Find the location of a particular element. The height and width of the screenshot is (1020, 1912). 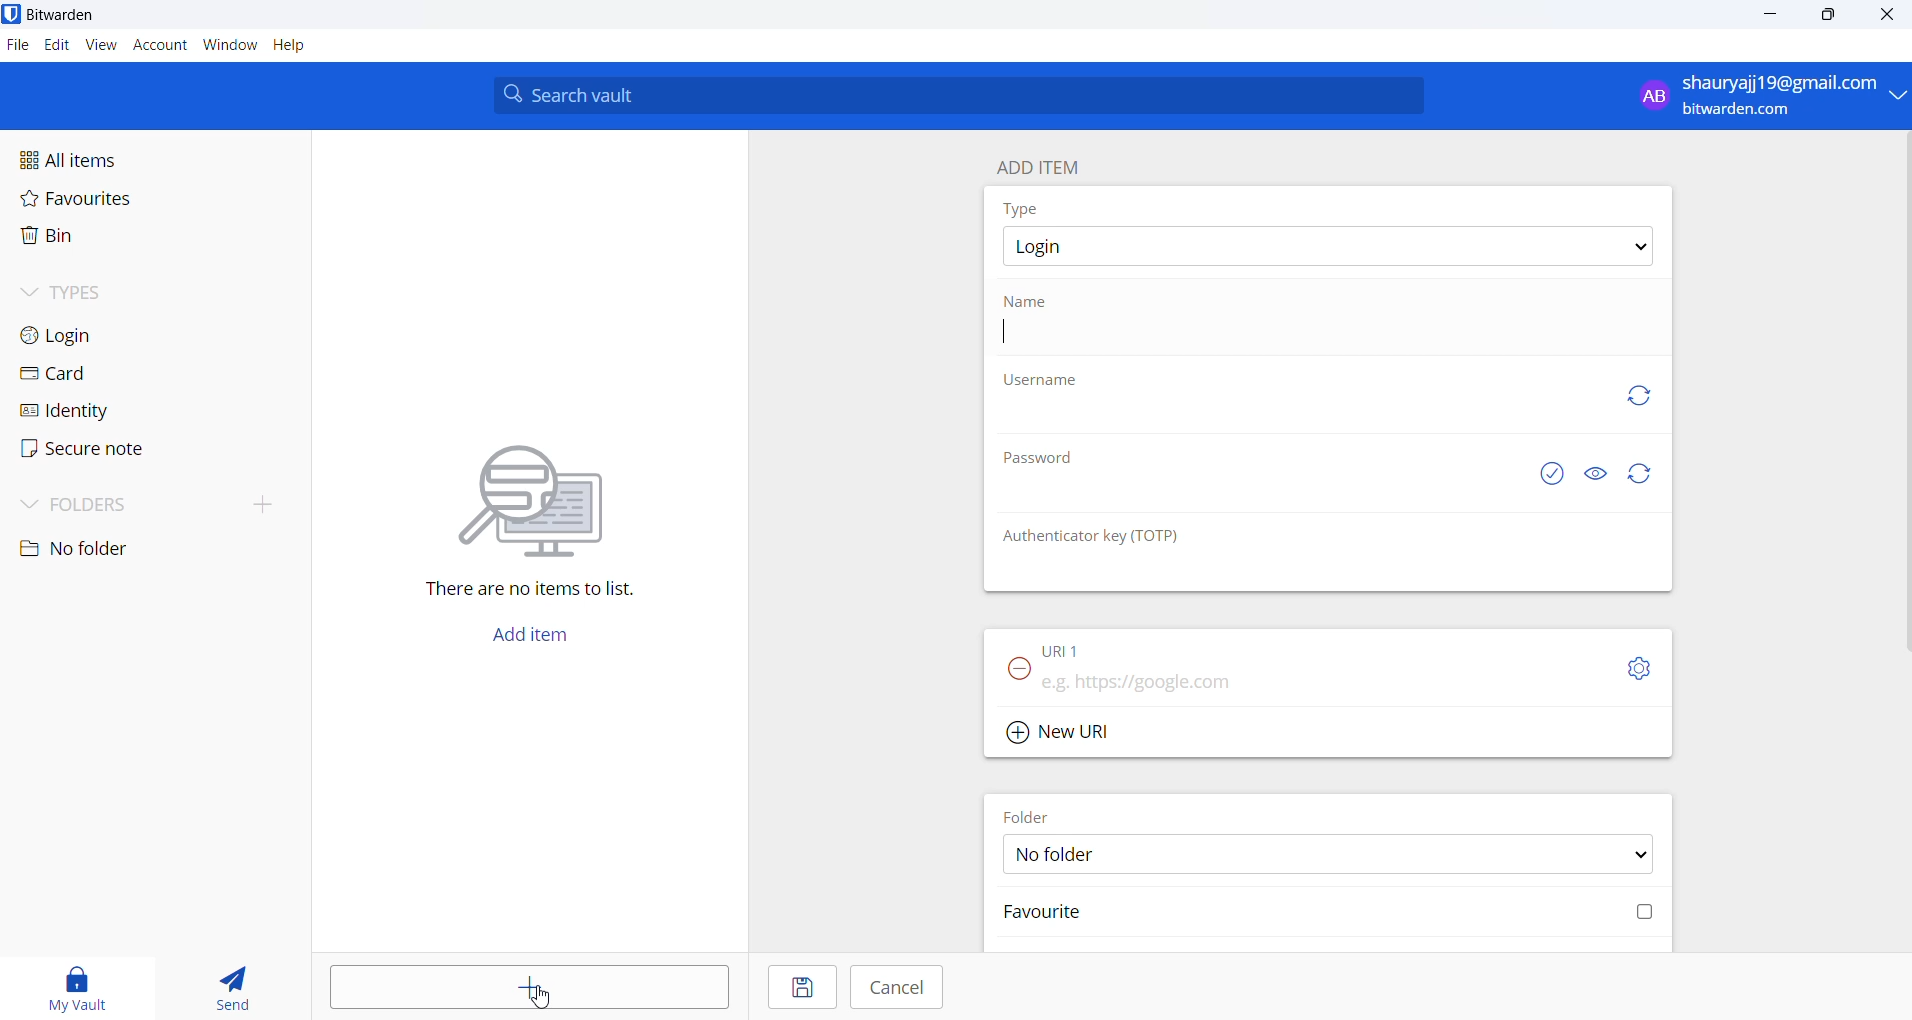

maximize is located at coordinates (1830, 17).